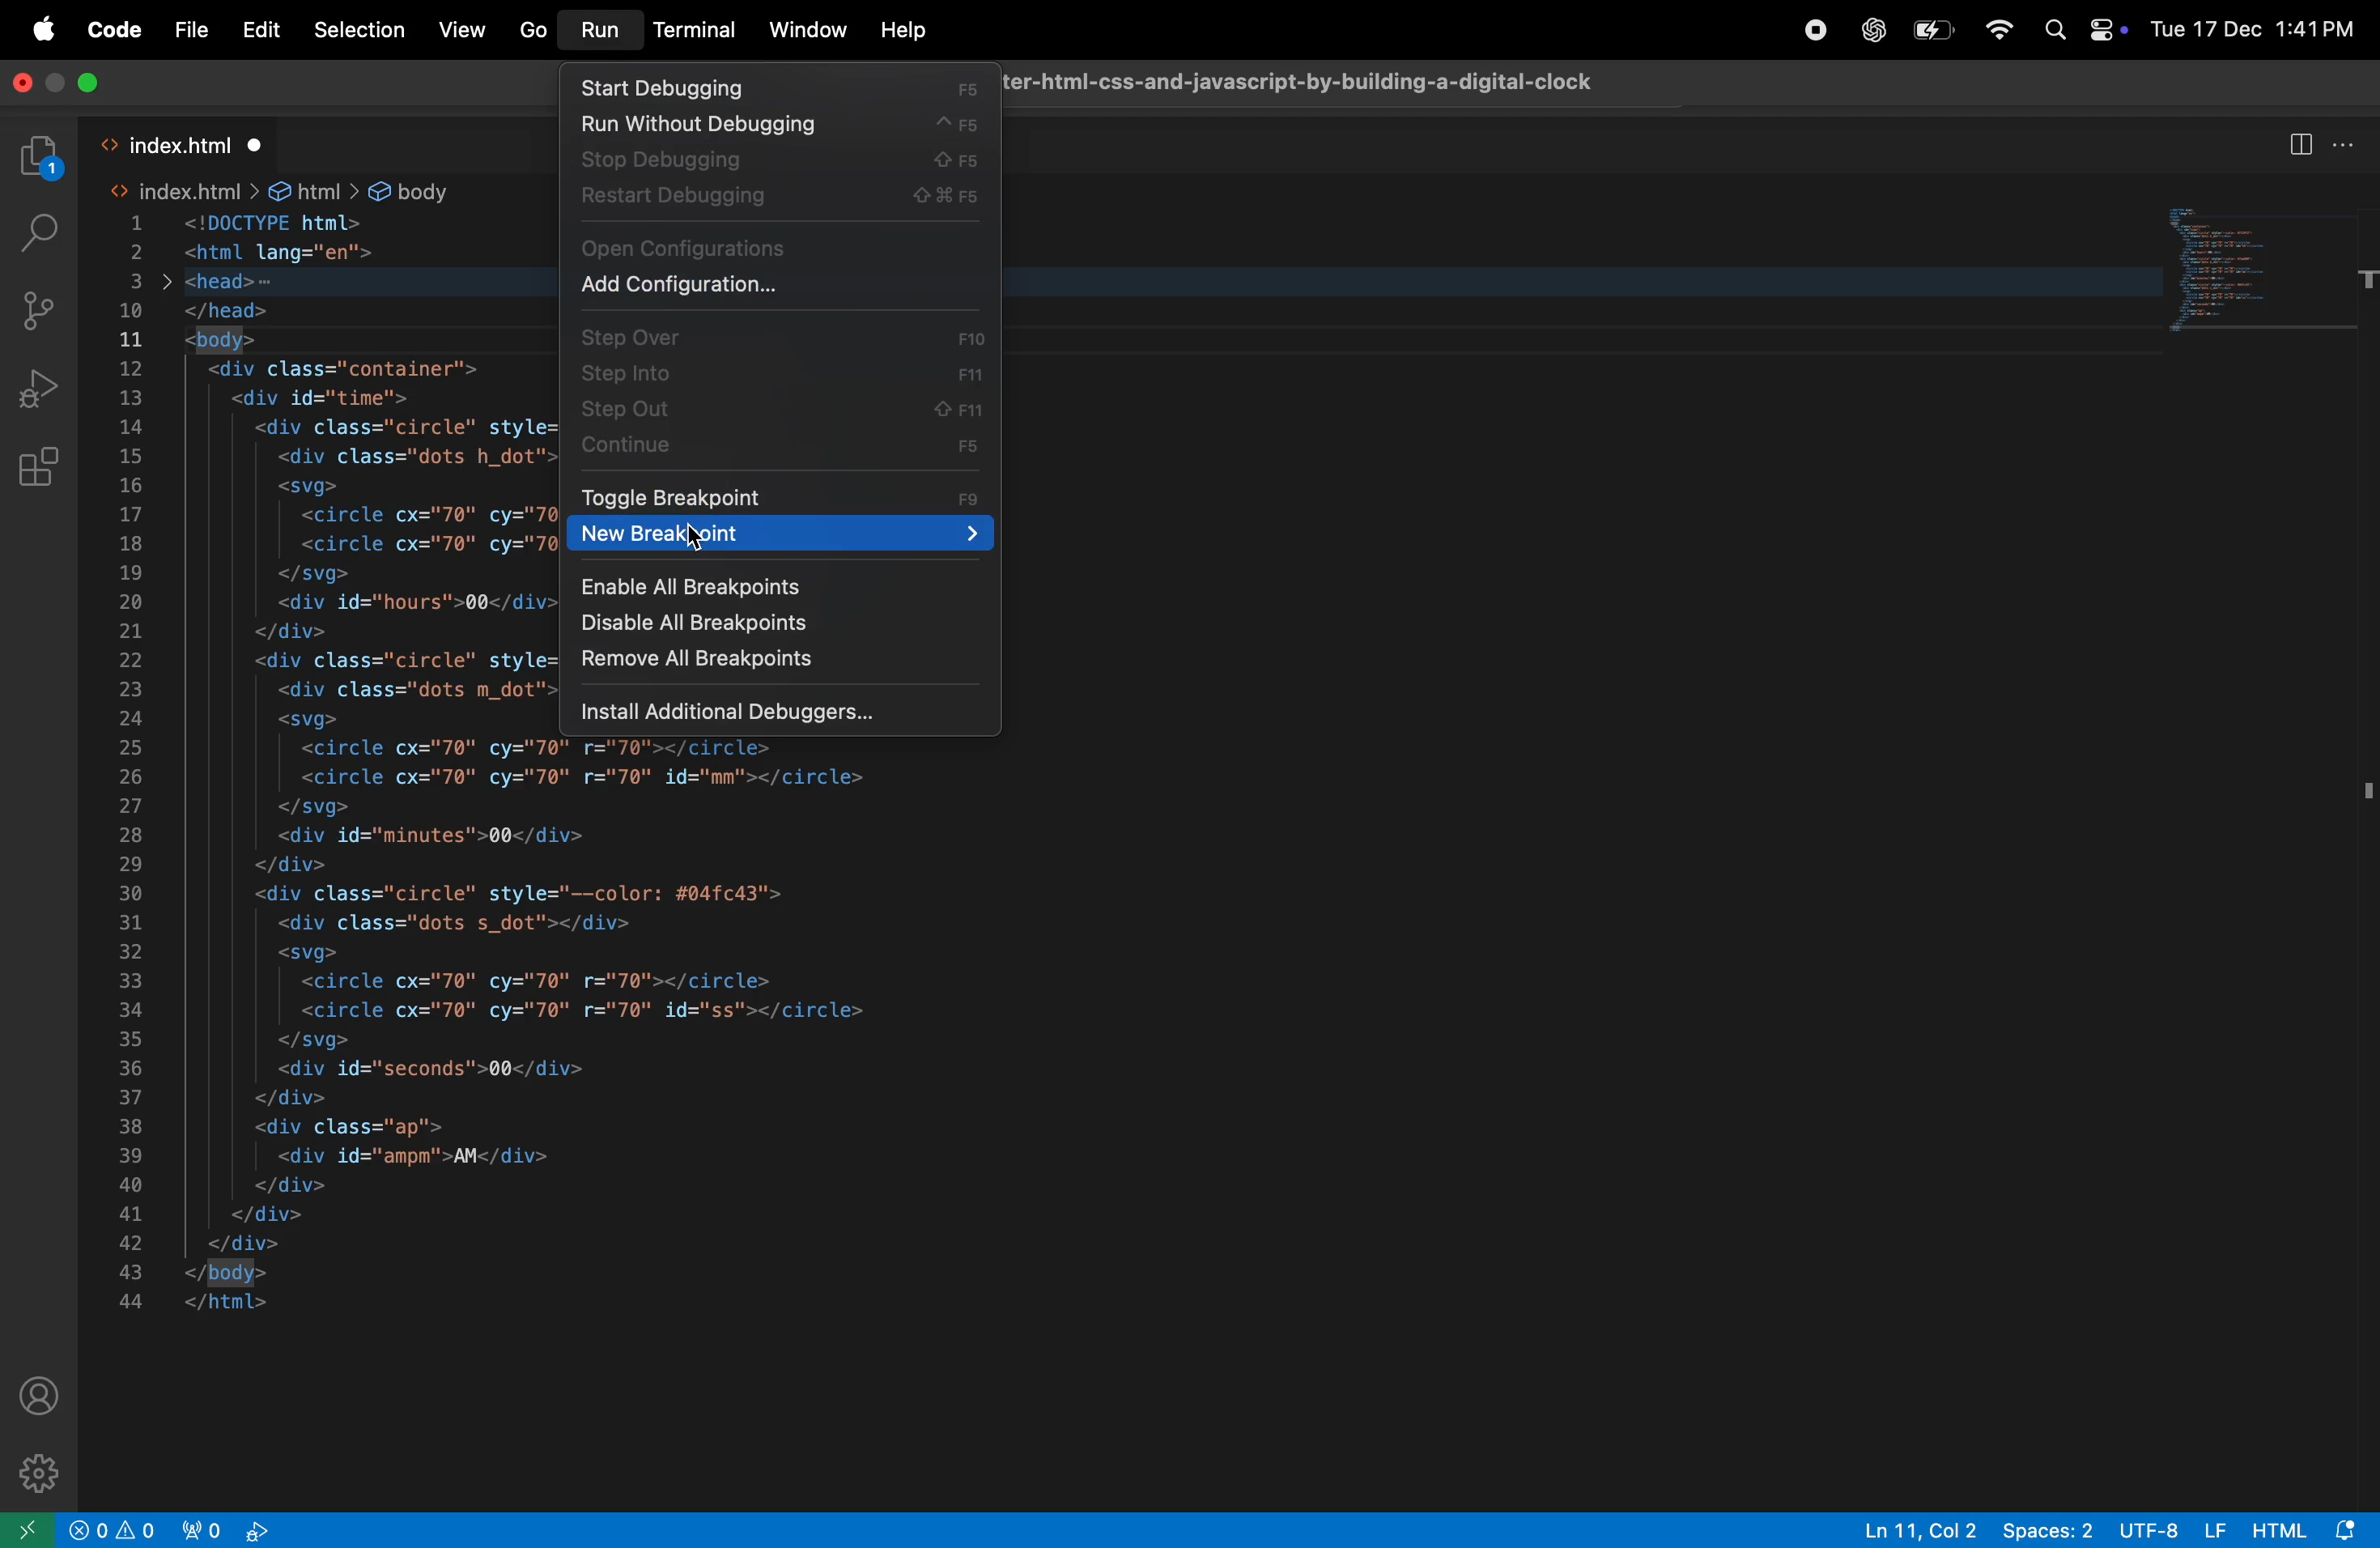 This screenshot has width=2380, height=1548. Describe the element at coordinates (778, 536) in the screenshot. I see `new breakpoint` at that location.